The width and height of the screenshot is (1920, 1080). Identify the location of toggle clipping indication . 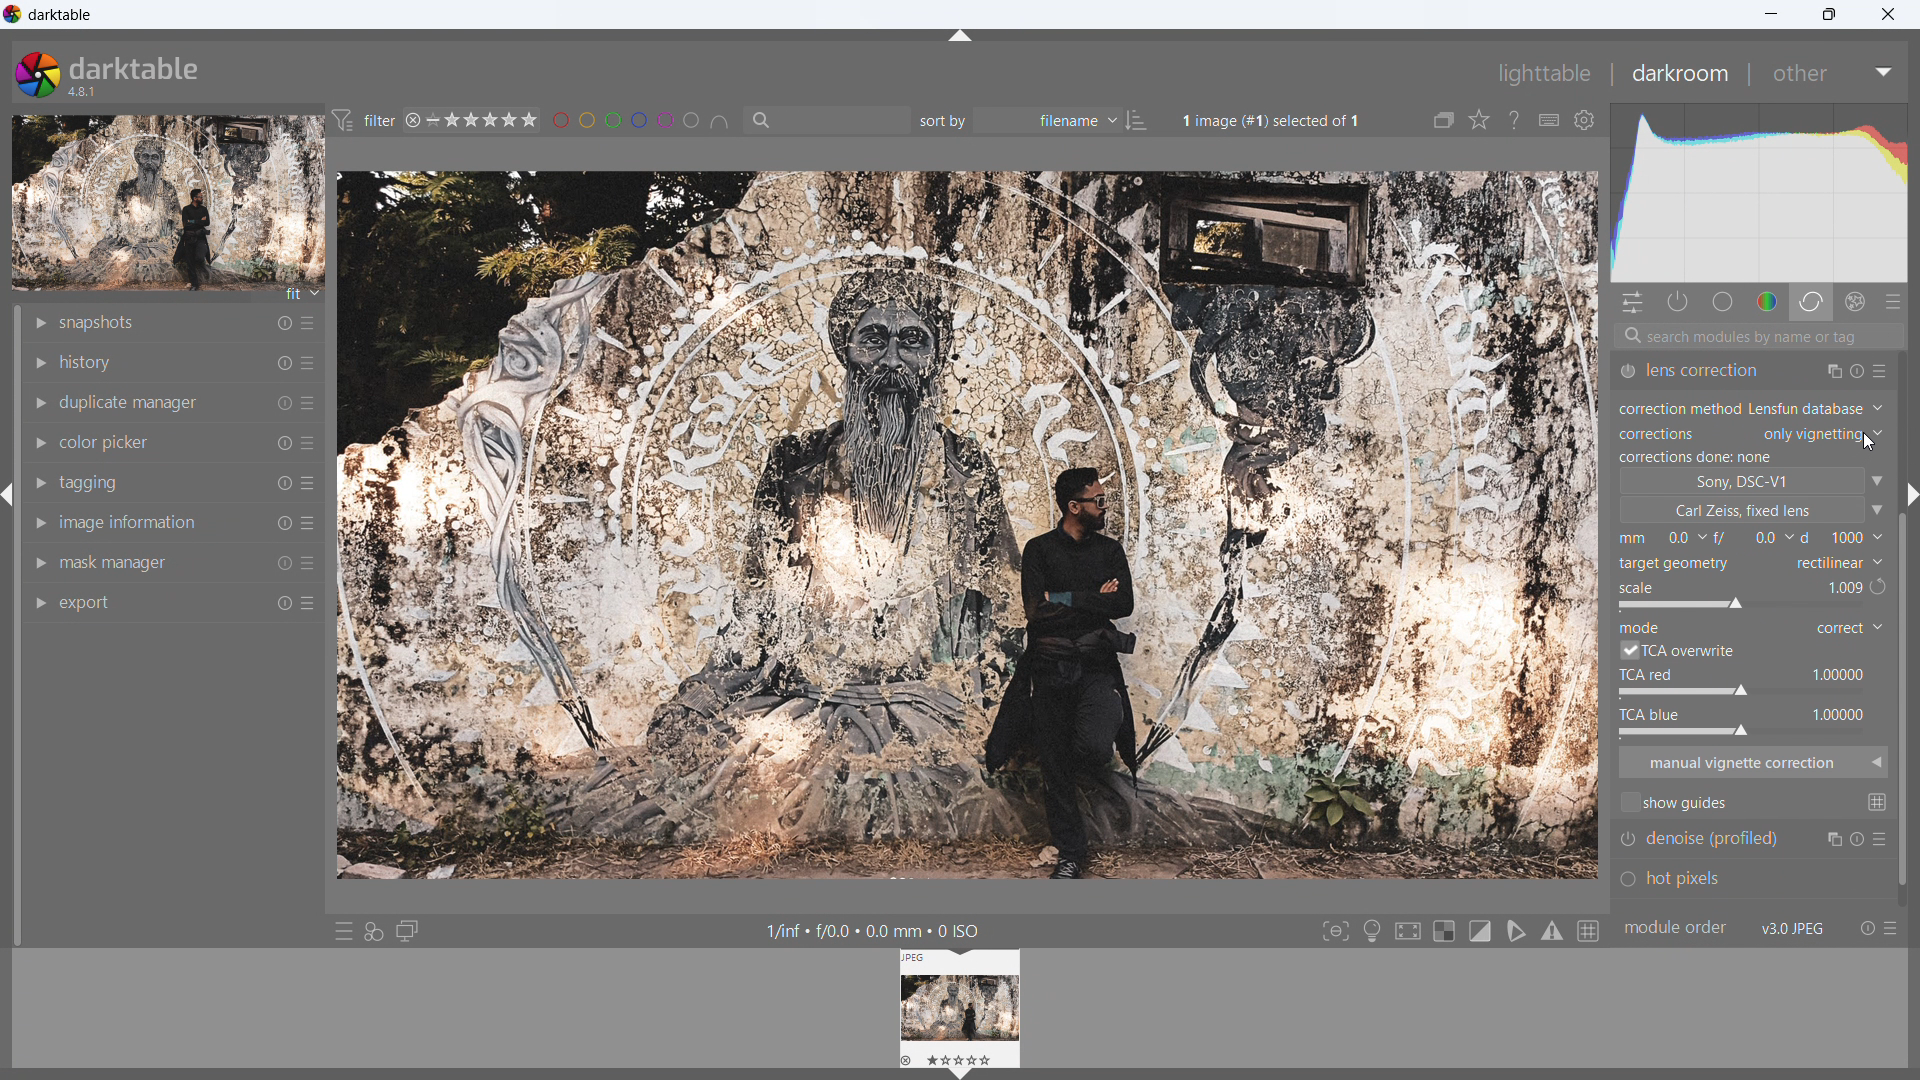
(1480, 931).